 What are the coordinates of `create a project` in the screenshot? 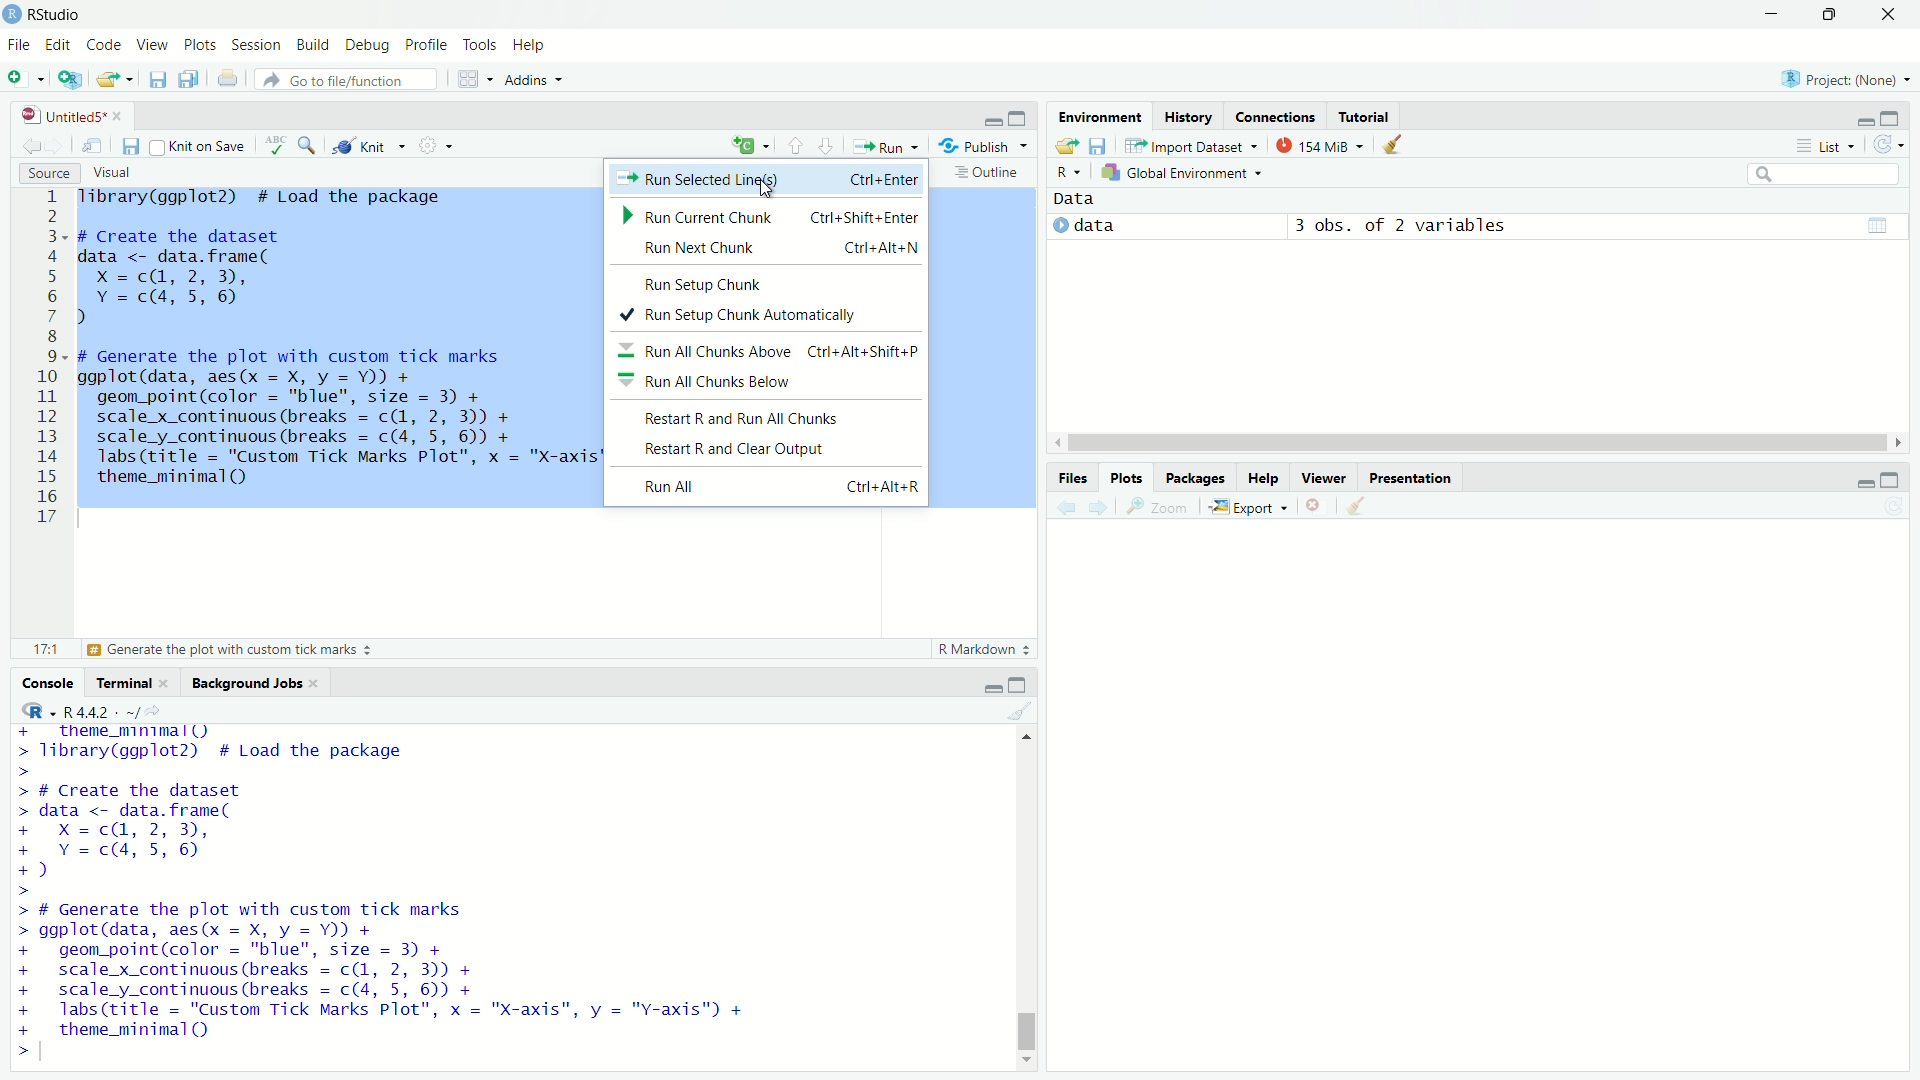 It's located at (70, 79).